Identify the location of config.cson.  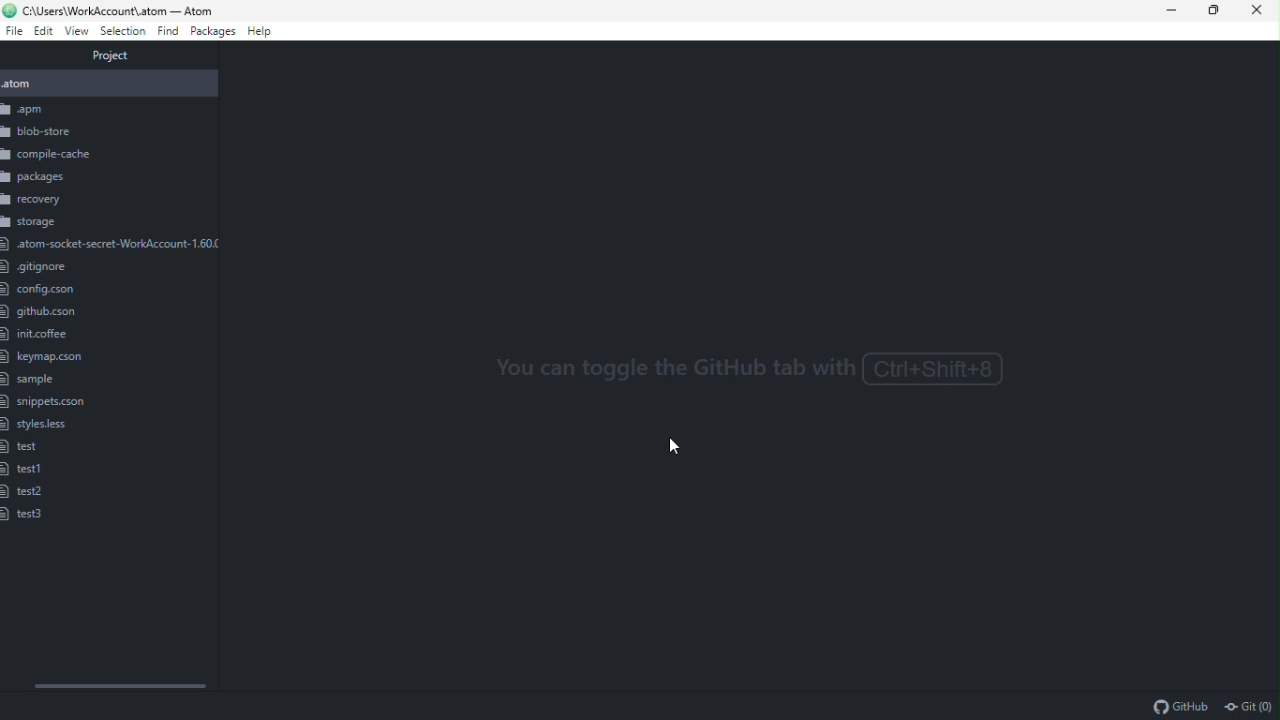
(52, 291).